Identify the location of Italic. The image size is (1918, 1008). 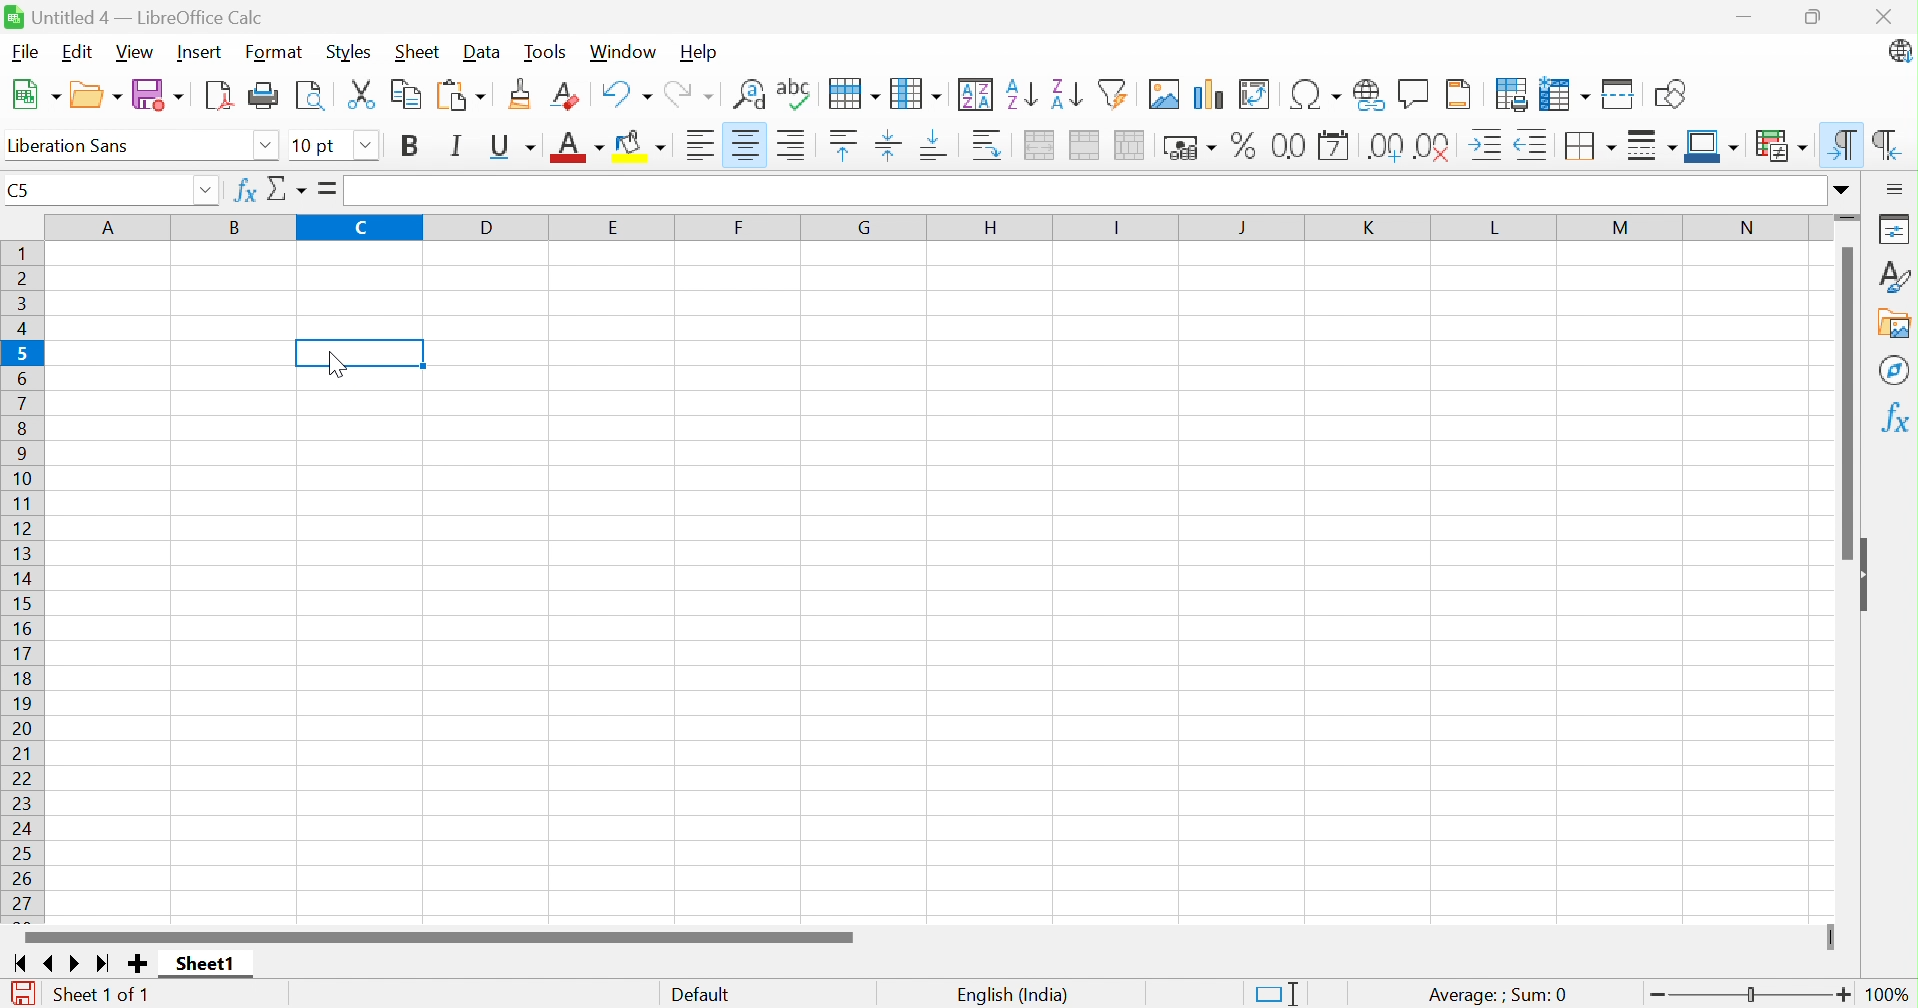
(459, 145).